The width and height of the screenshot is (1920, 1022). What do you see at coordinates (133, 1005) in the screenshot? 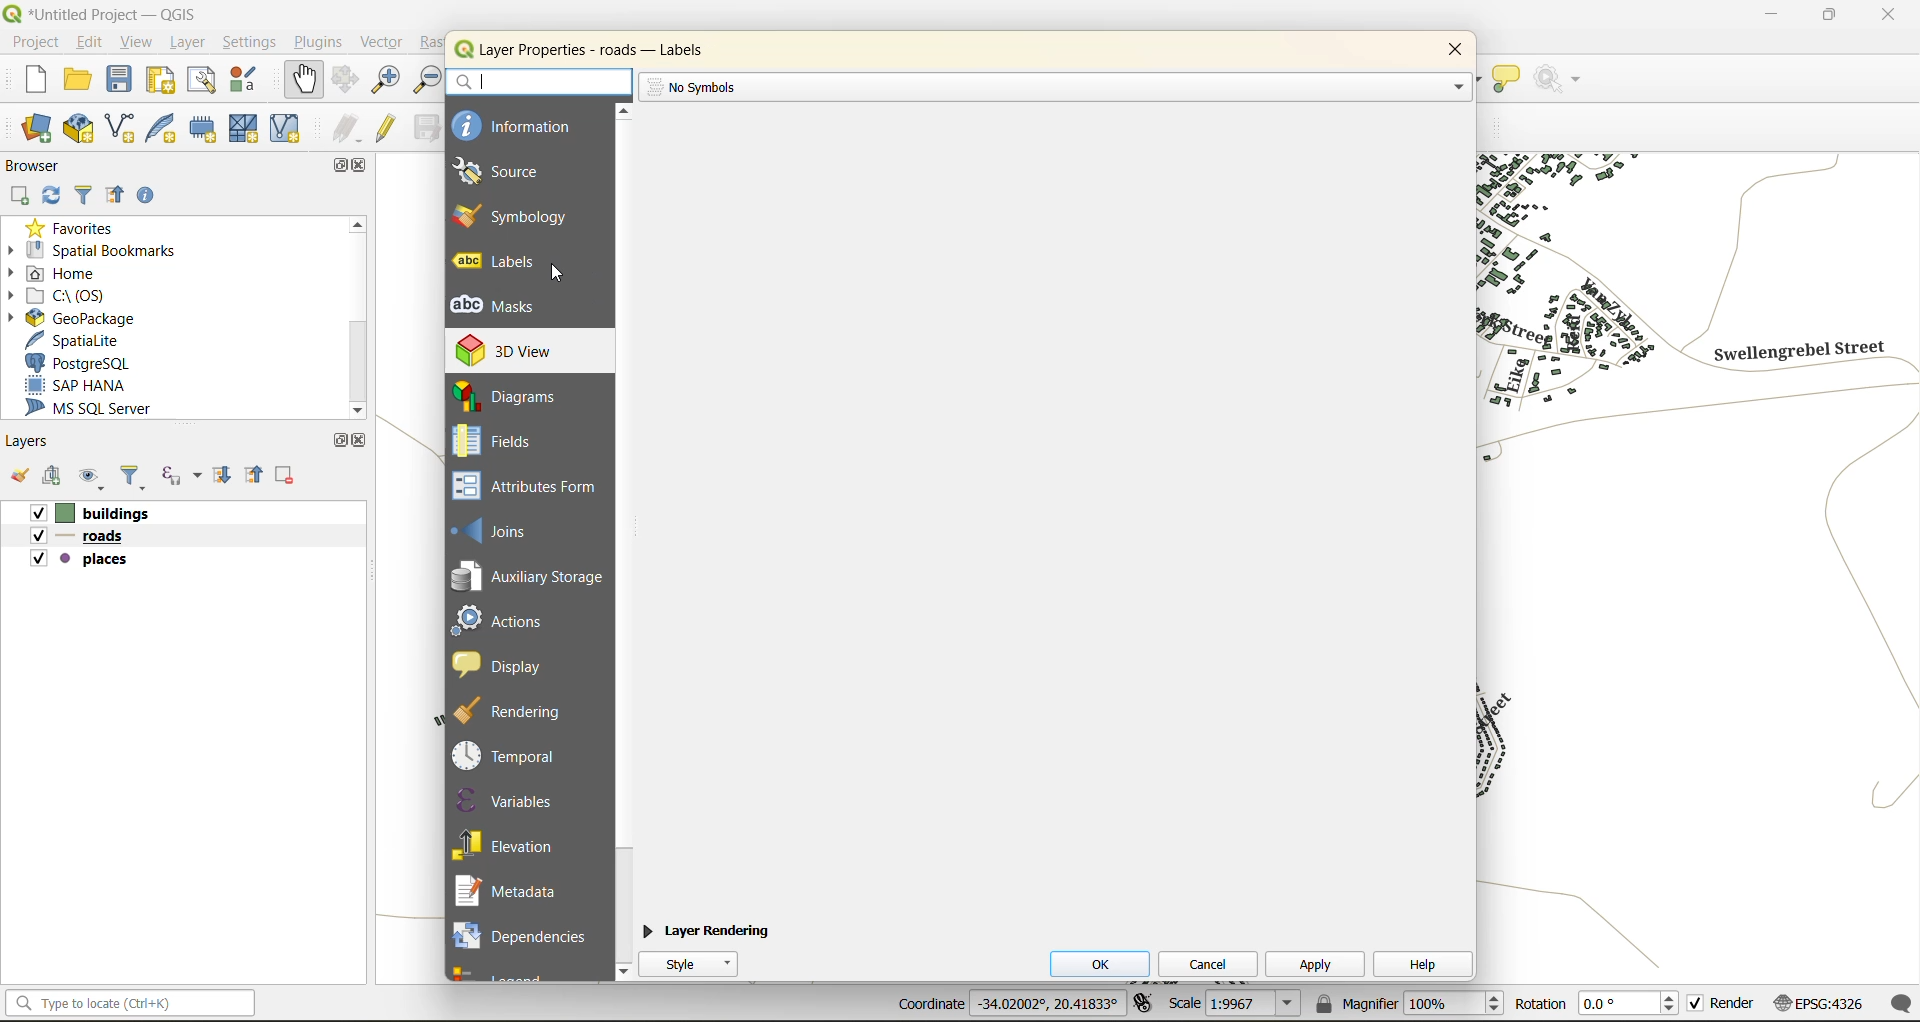
I see `status bar` at bounding box center [133, 1005].